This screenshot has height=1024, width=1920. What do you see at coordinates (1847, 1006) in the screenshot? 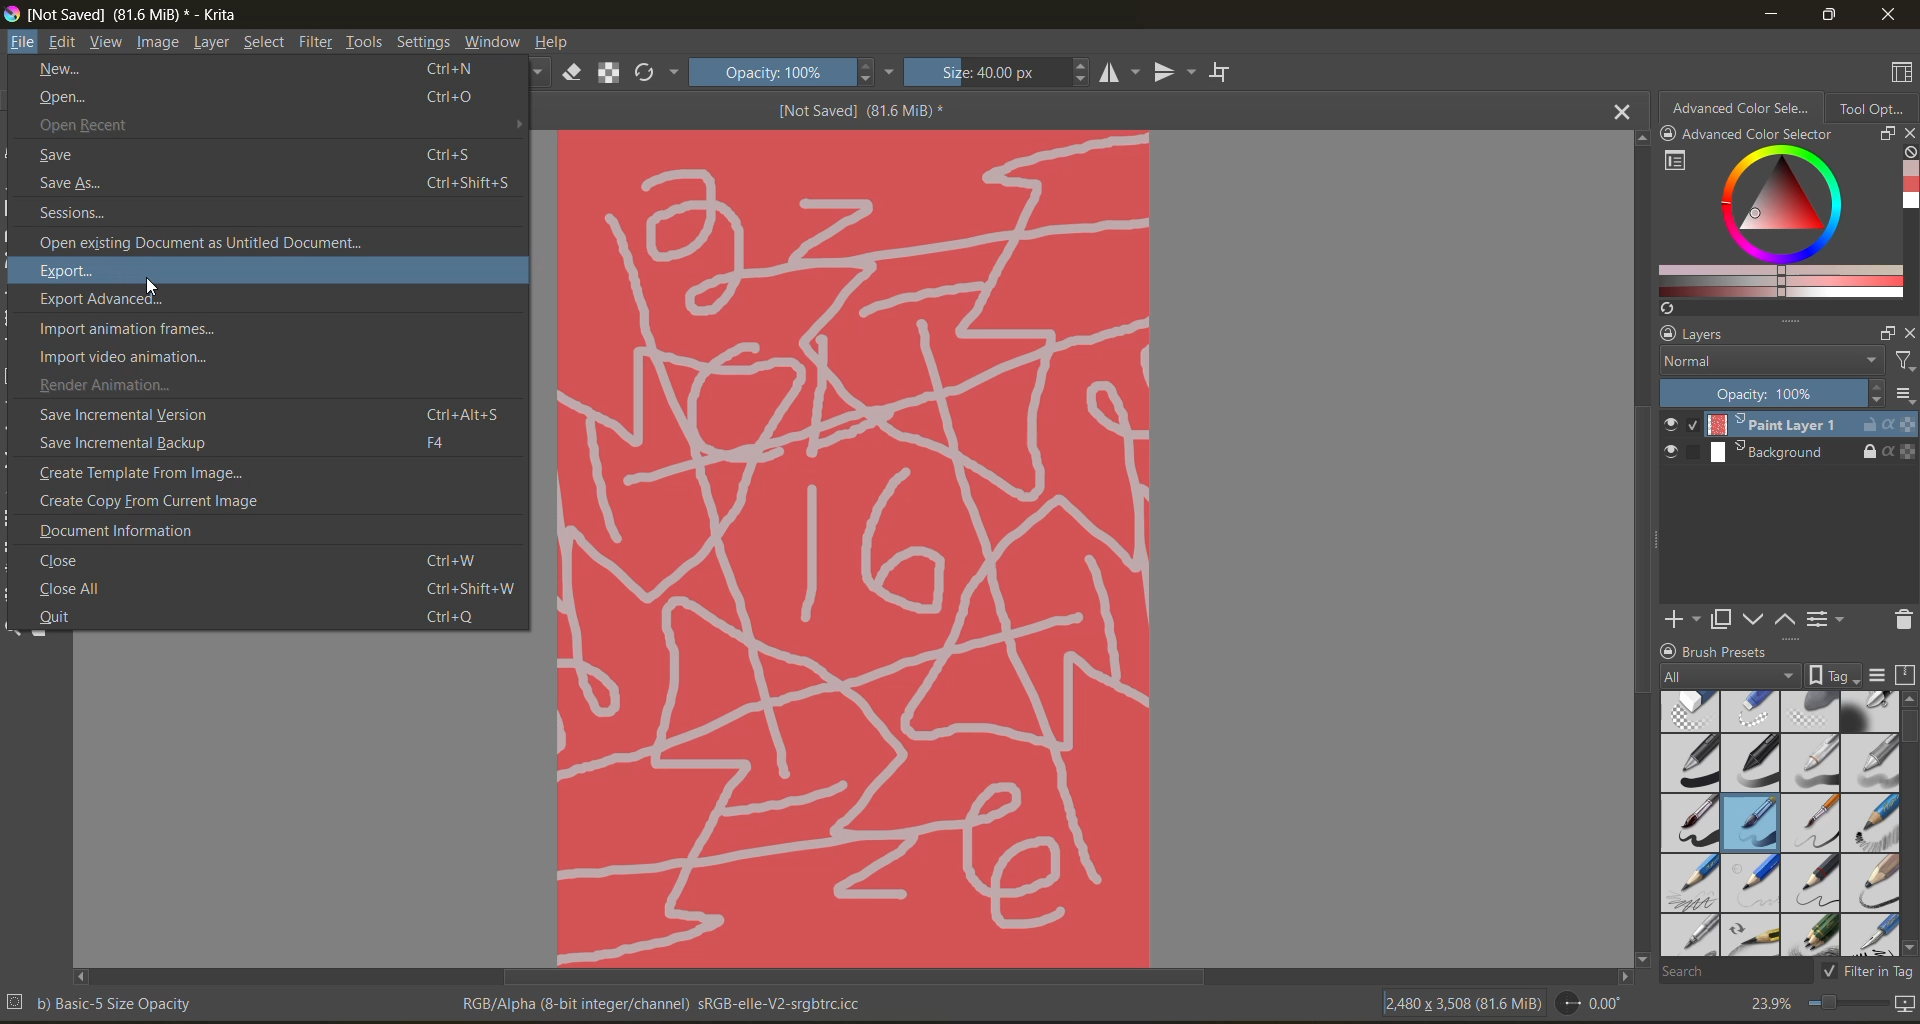
I see `zoom` at bounding box center [1847, 1006].